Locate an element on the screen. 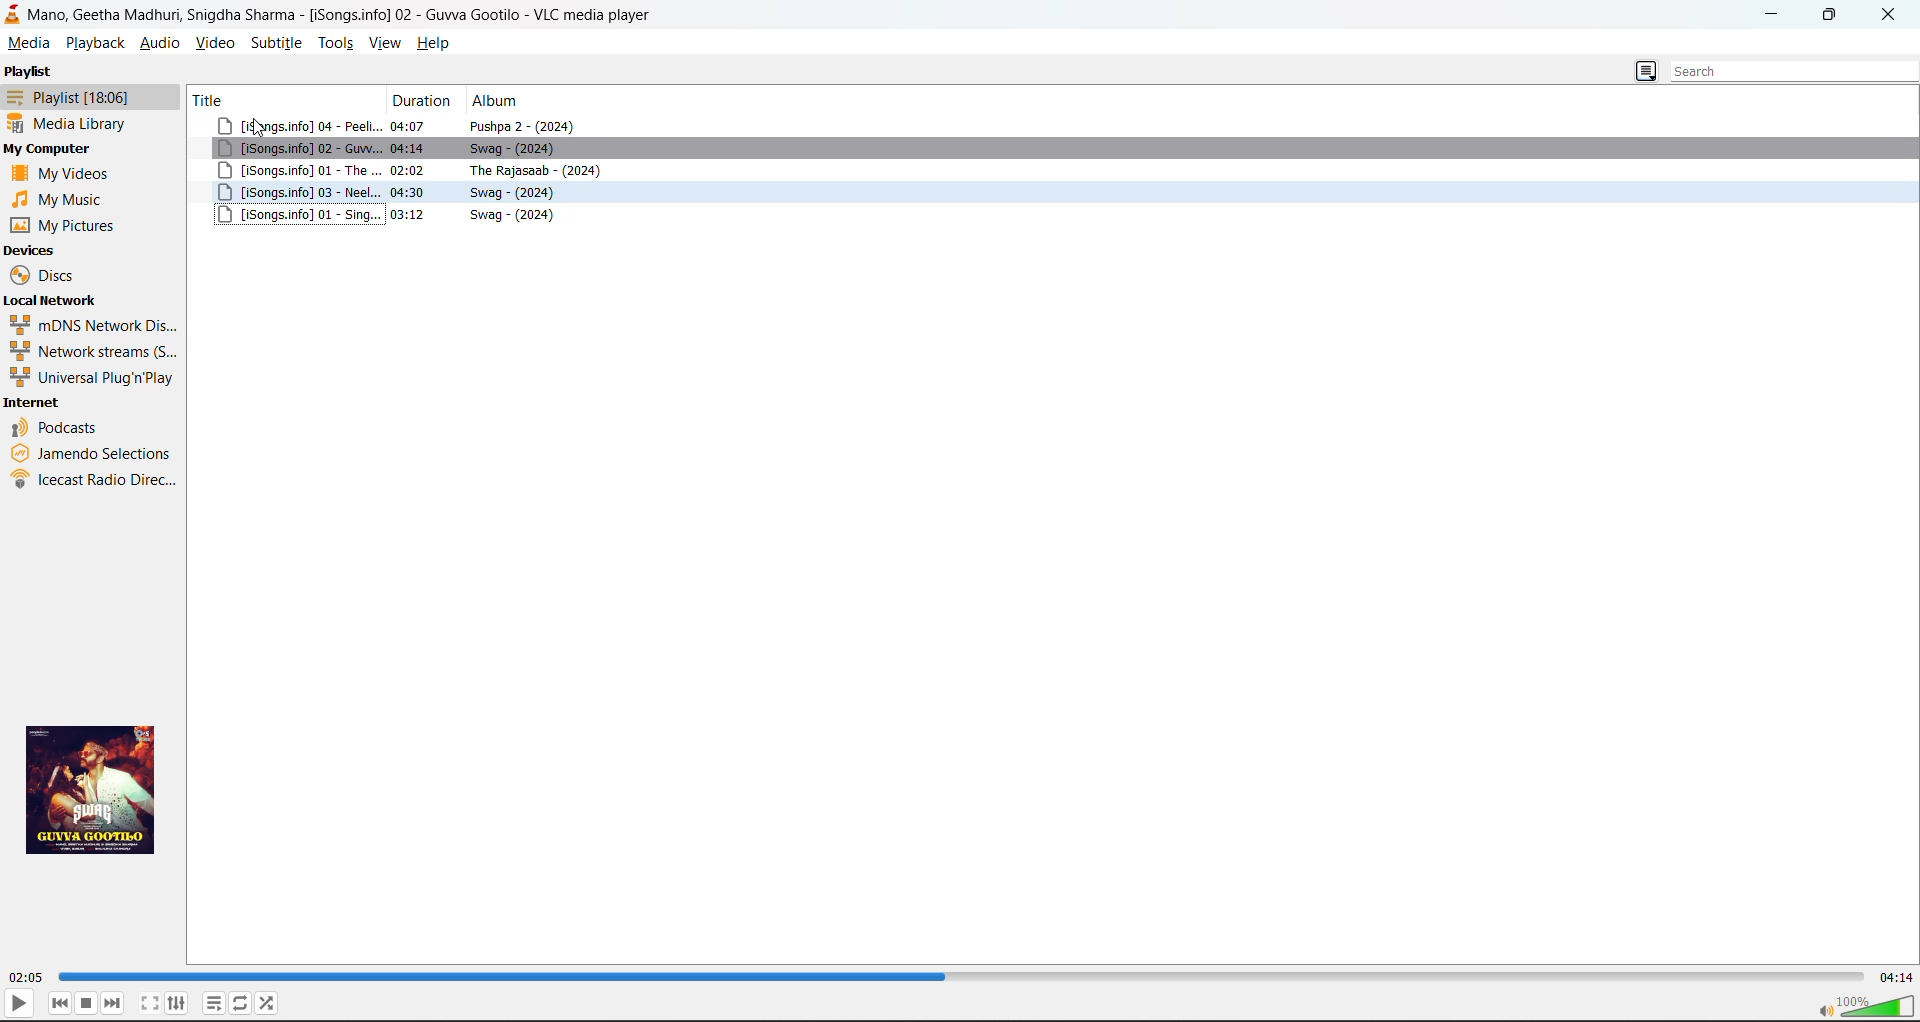 Image resolution: width=1920 pixels, height=1022 pixels. album is located at coordinates (501, 101).